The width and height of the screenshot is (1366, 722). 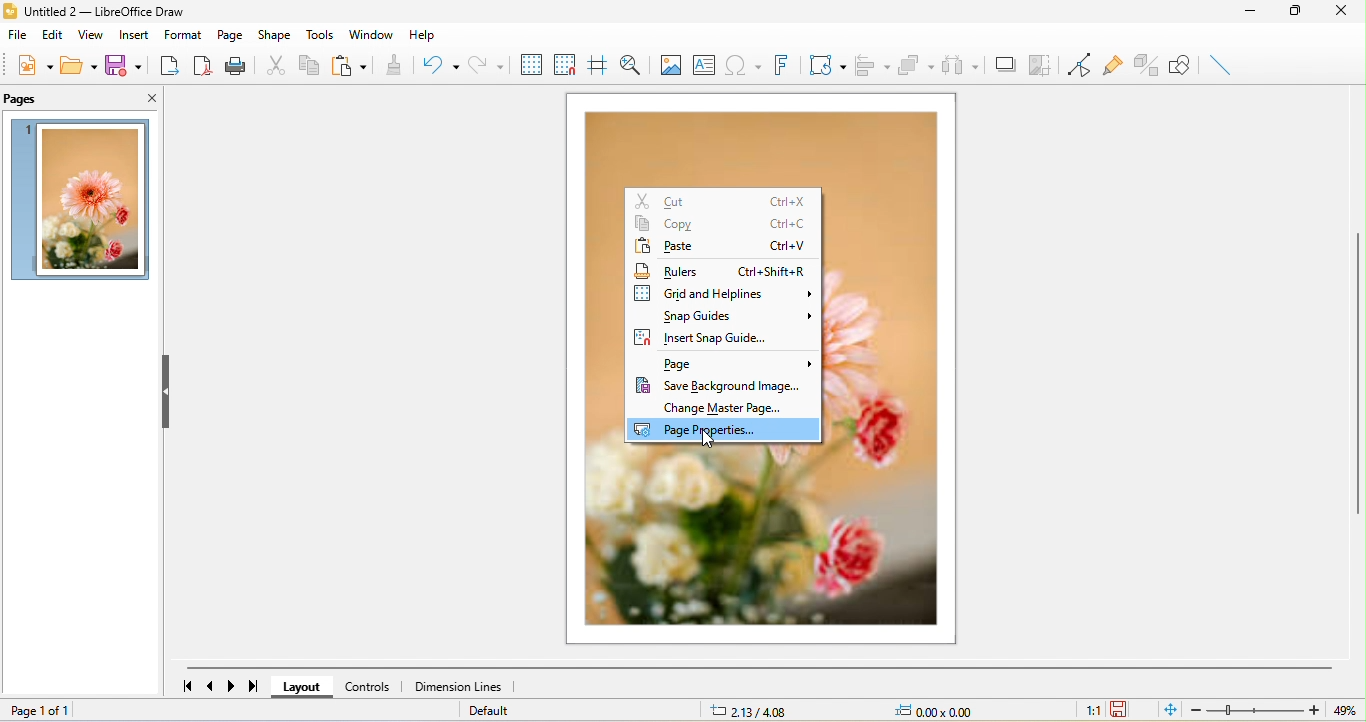 I want to click on text box, so click(x=711, y=65).